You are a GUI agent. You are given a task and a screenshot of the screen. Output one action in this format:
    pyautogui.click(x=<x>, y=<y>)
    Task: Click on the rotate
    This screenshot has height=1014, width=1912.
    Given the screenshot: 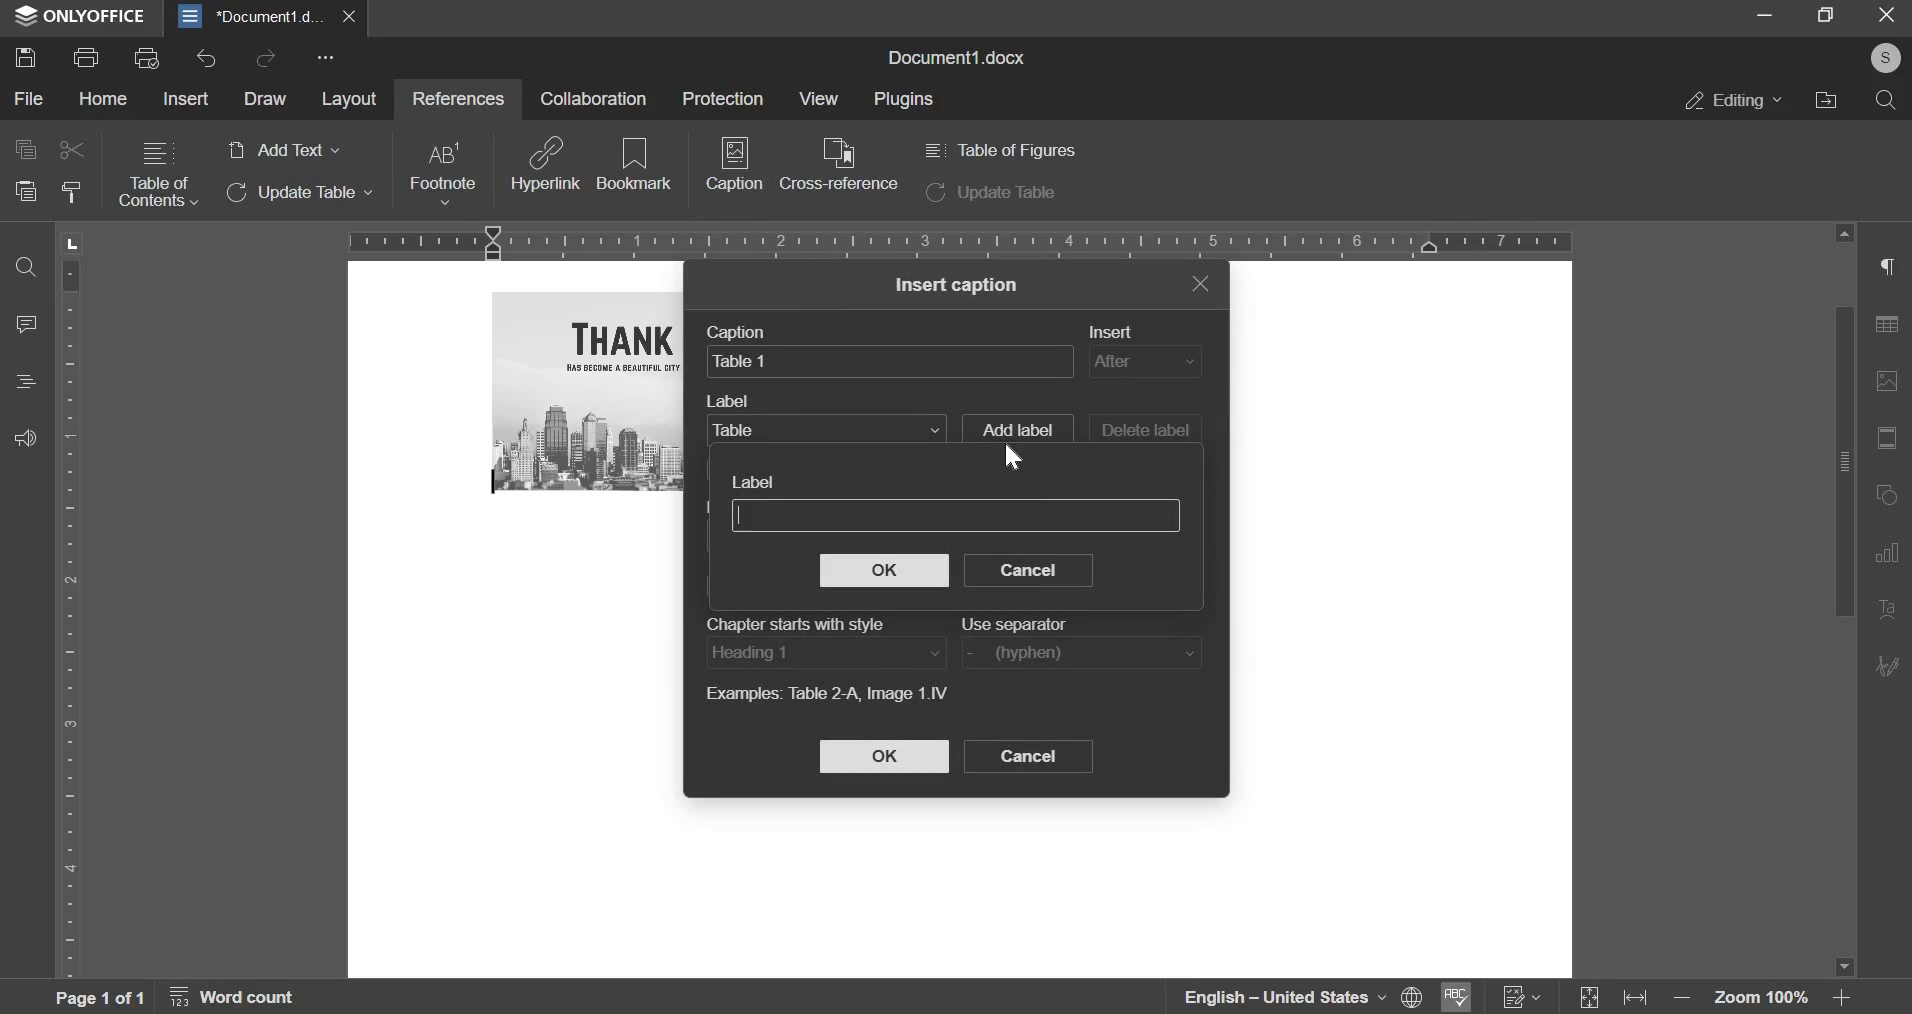 What is the action you would take?
    pyautogui.click(x=1890, y=497)
    